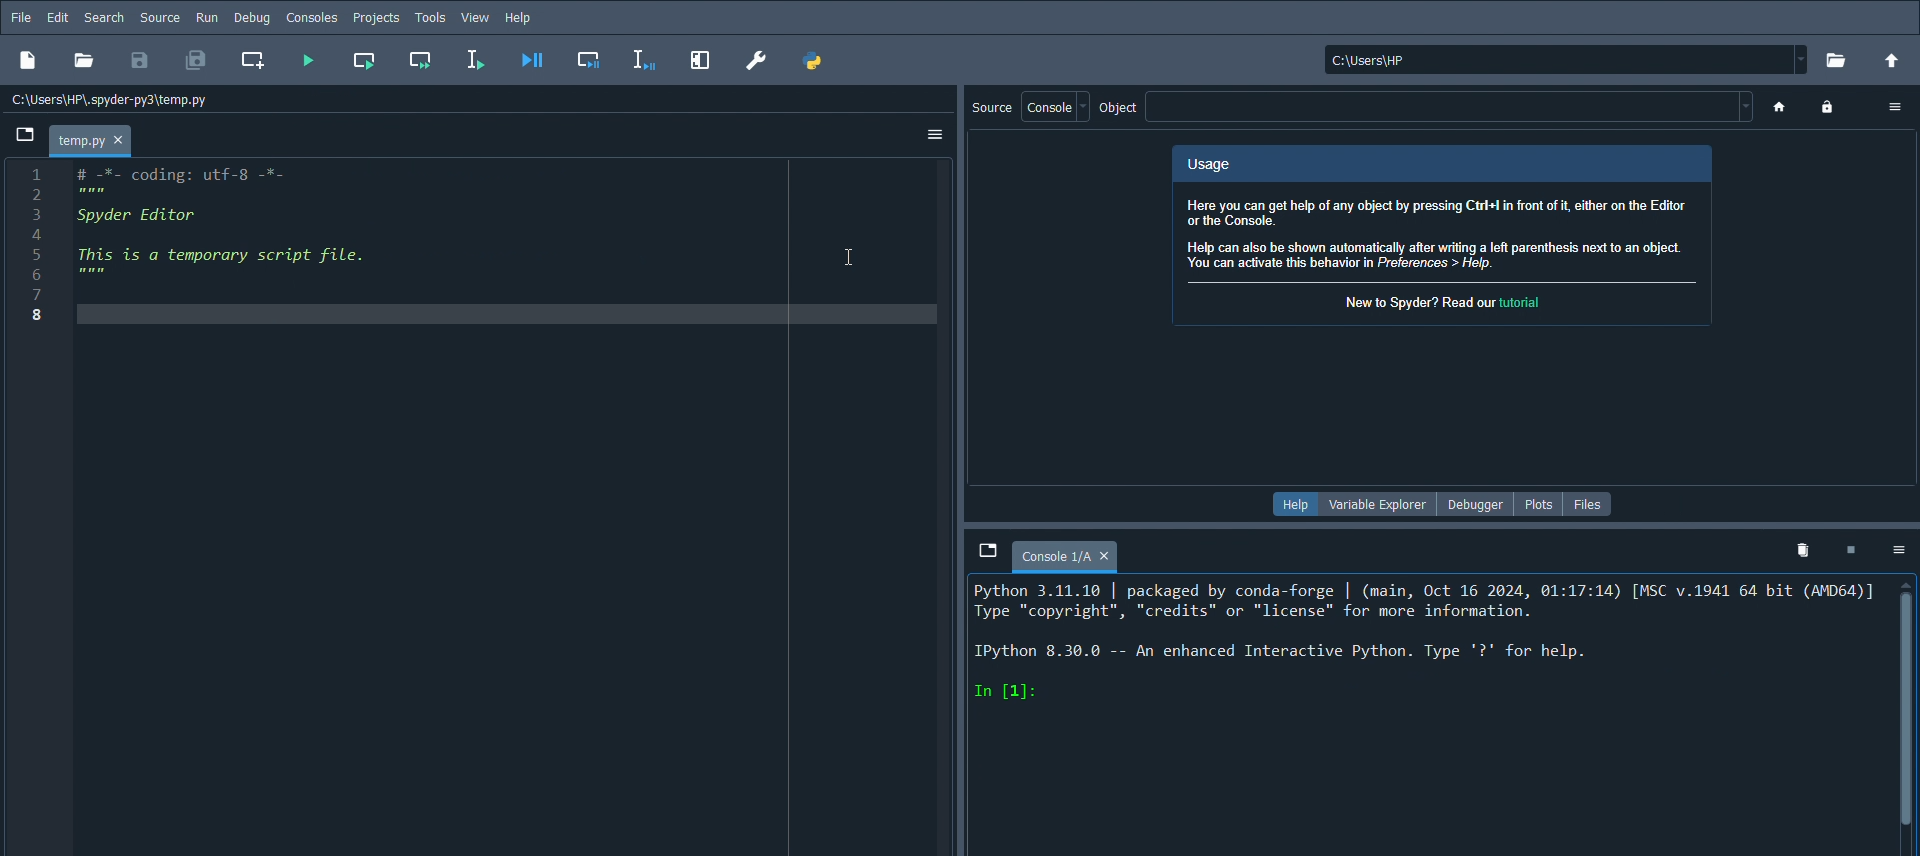 The height and width of the screenshot is (856, 1920). I want to click on Code editor, so click(229, 225).